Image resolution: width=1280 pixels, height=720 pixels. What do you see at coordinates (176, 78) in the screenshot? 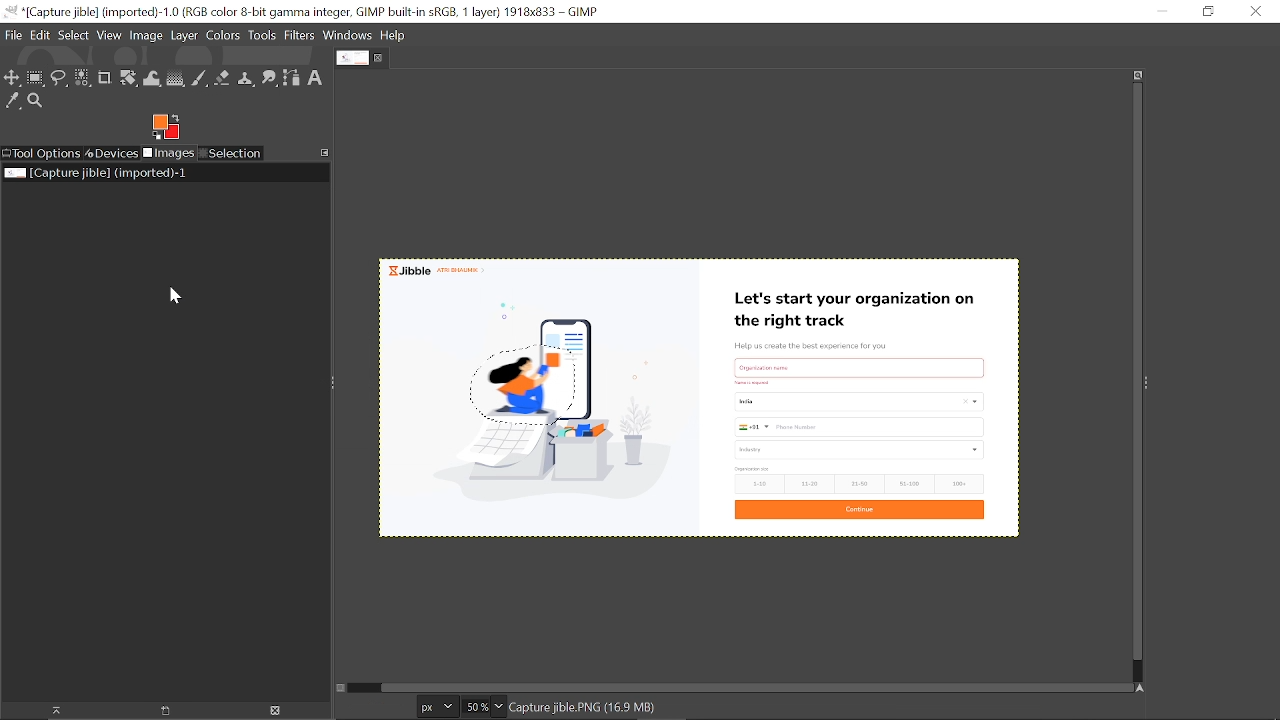
I see `Gradient tool` at bounding box center [176, 78].